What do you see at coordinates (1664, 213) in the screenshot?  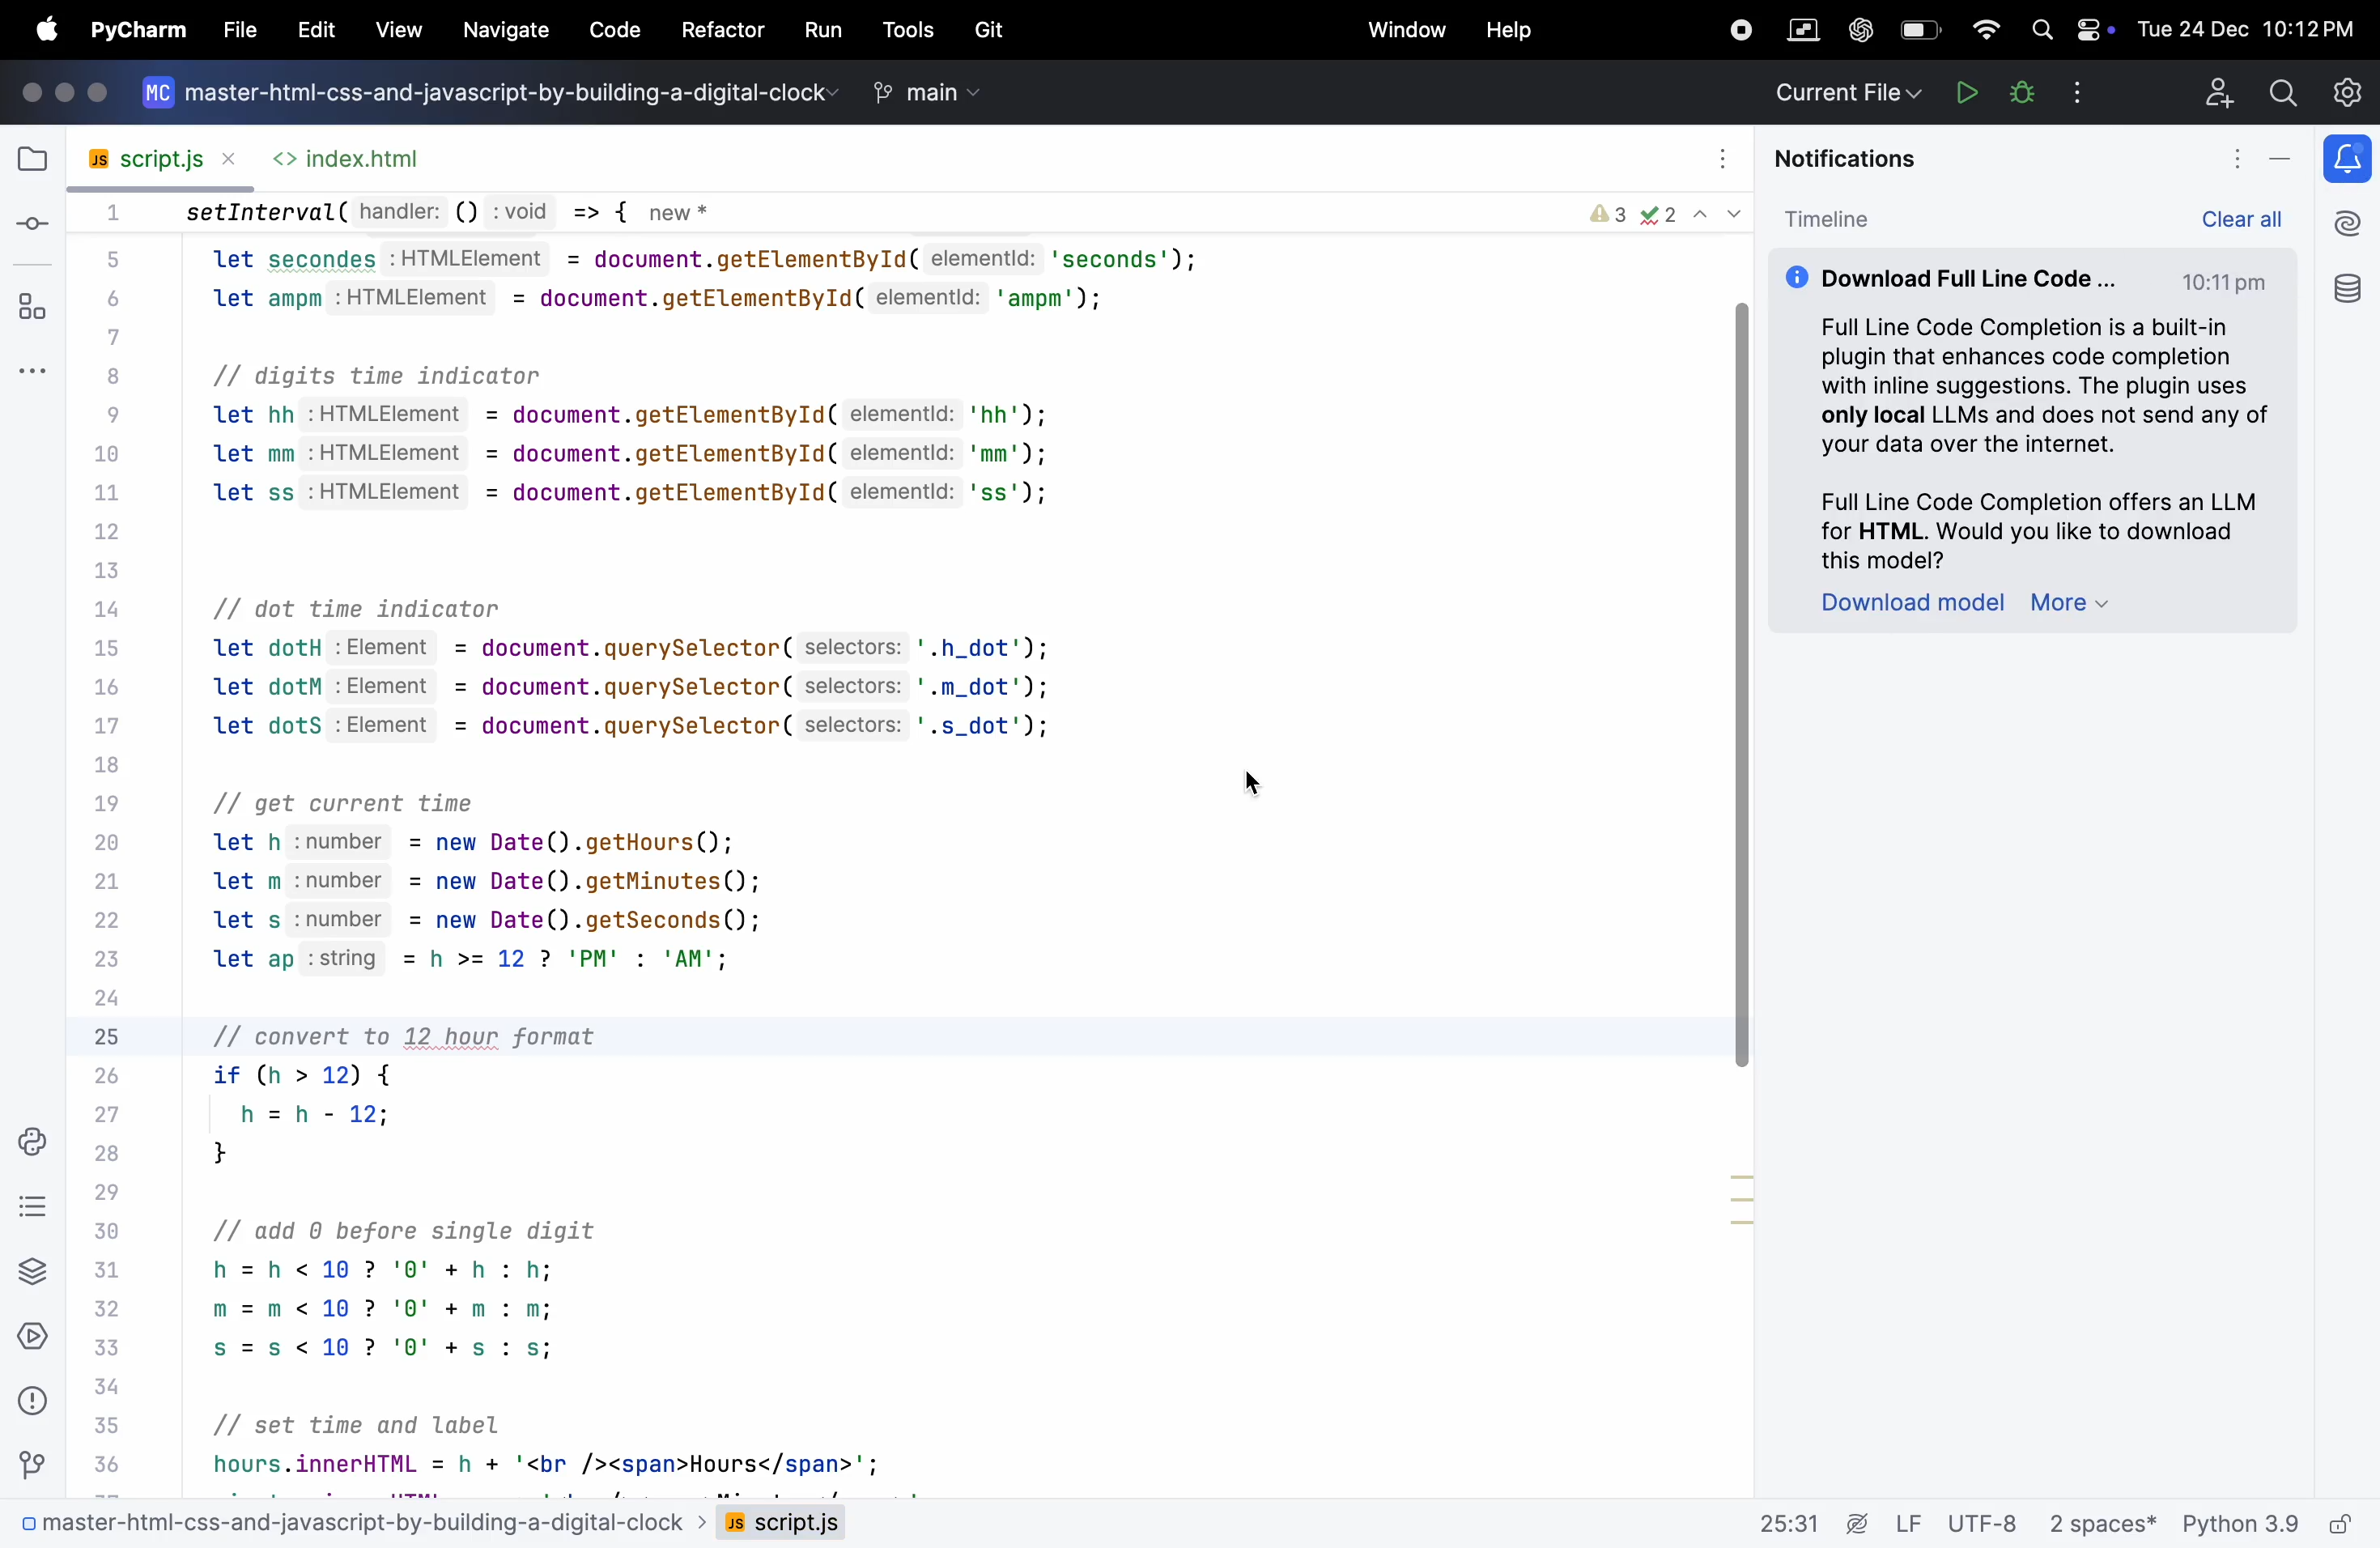 I see `error check` at bounding box center [1664, 213].